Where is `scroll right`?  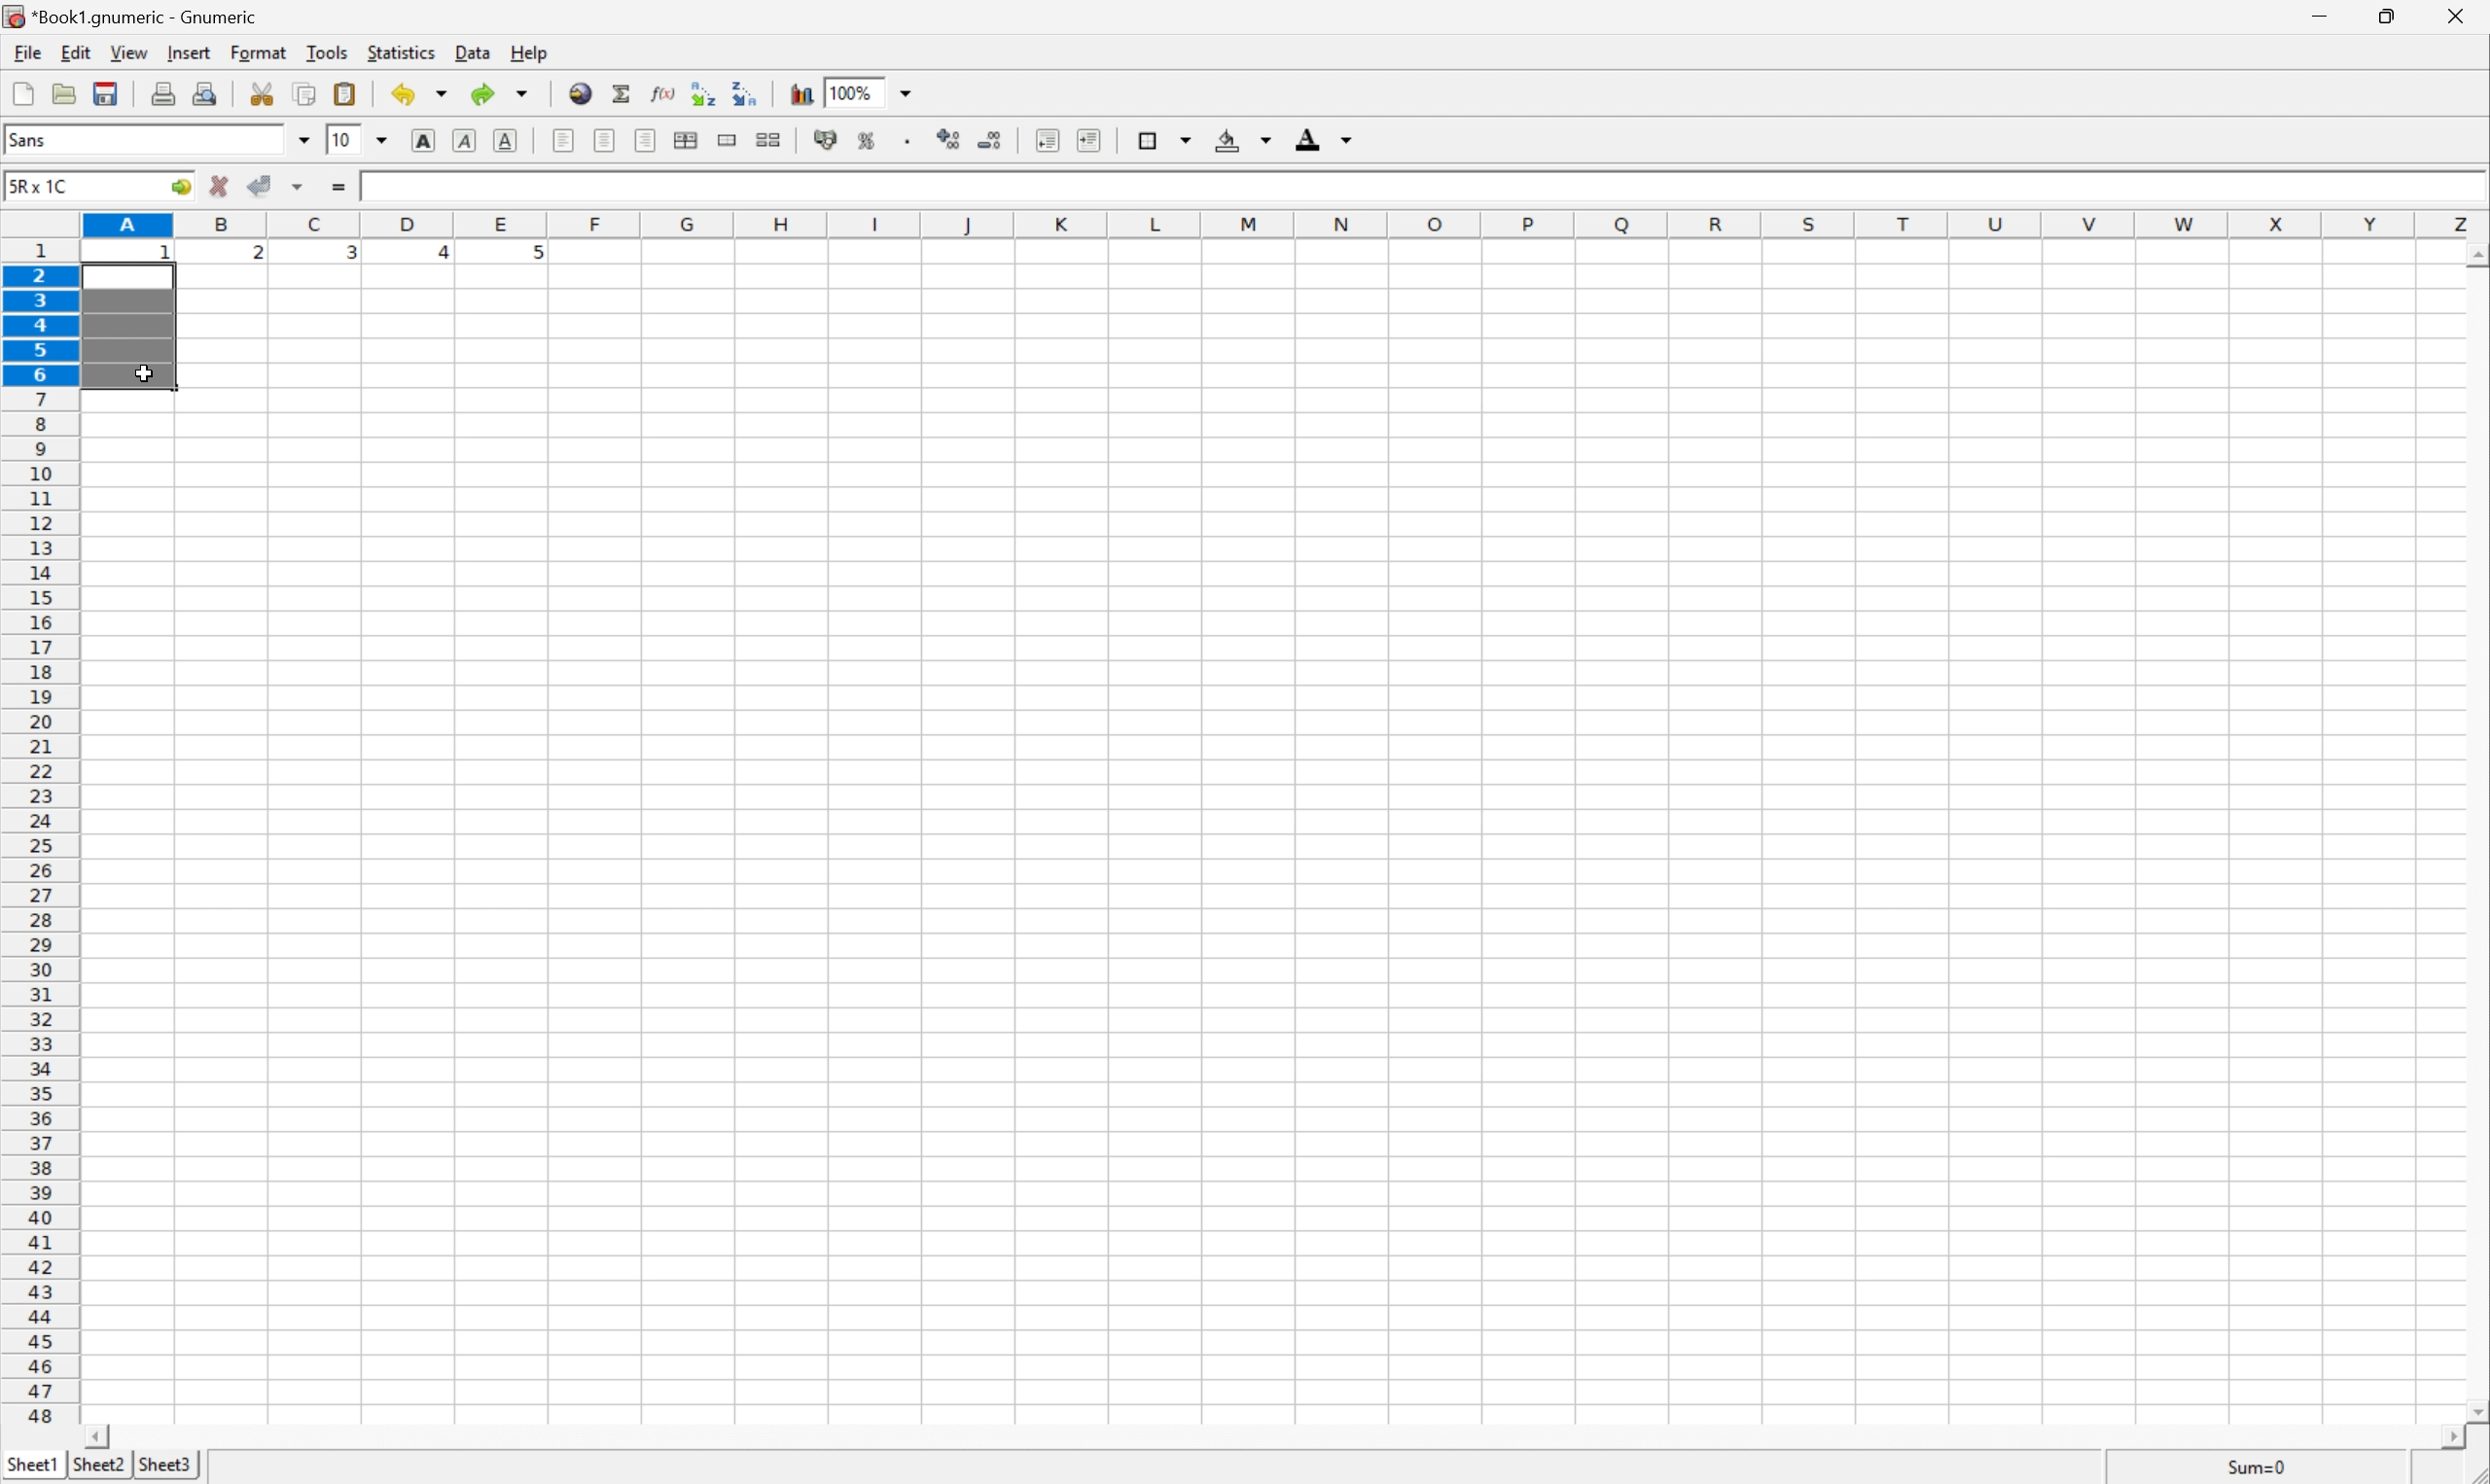 scroll right is located at coordinates (2455, 1439).